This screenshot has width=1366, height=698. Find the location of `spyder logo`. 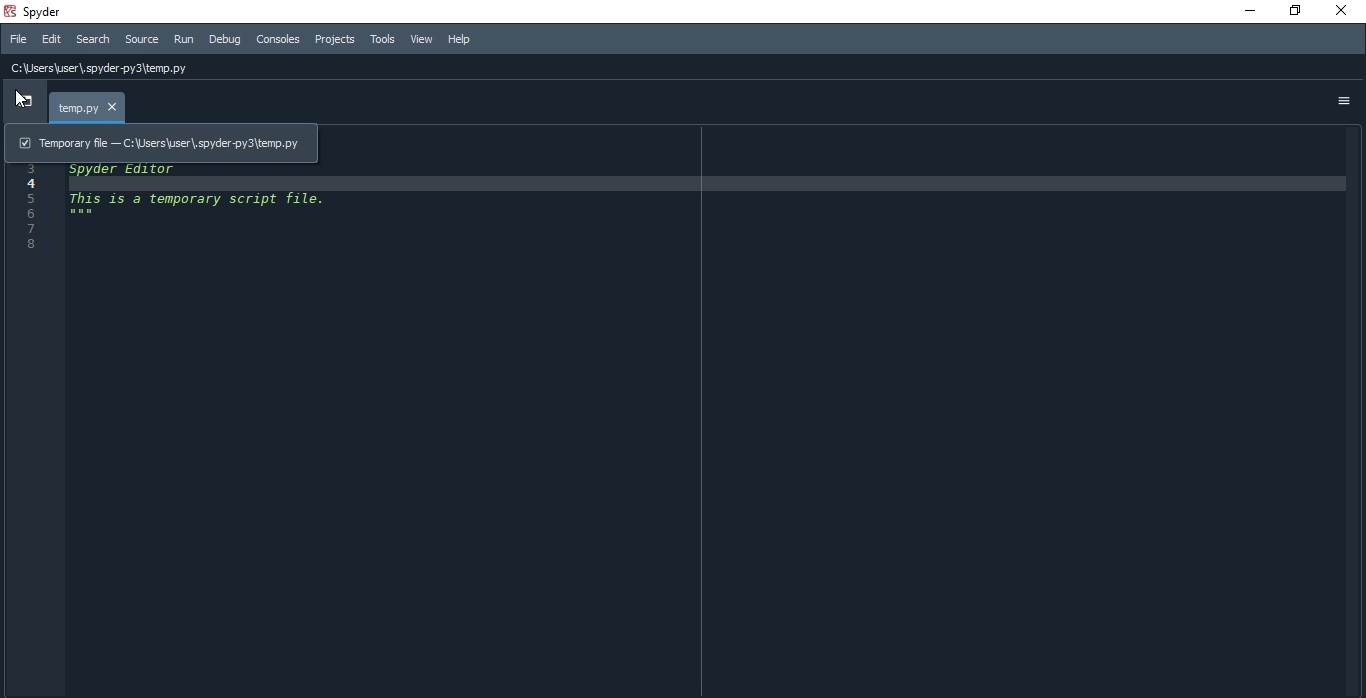

spyder logo is located at coordinates (11, 12).